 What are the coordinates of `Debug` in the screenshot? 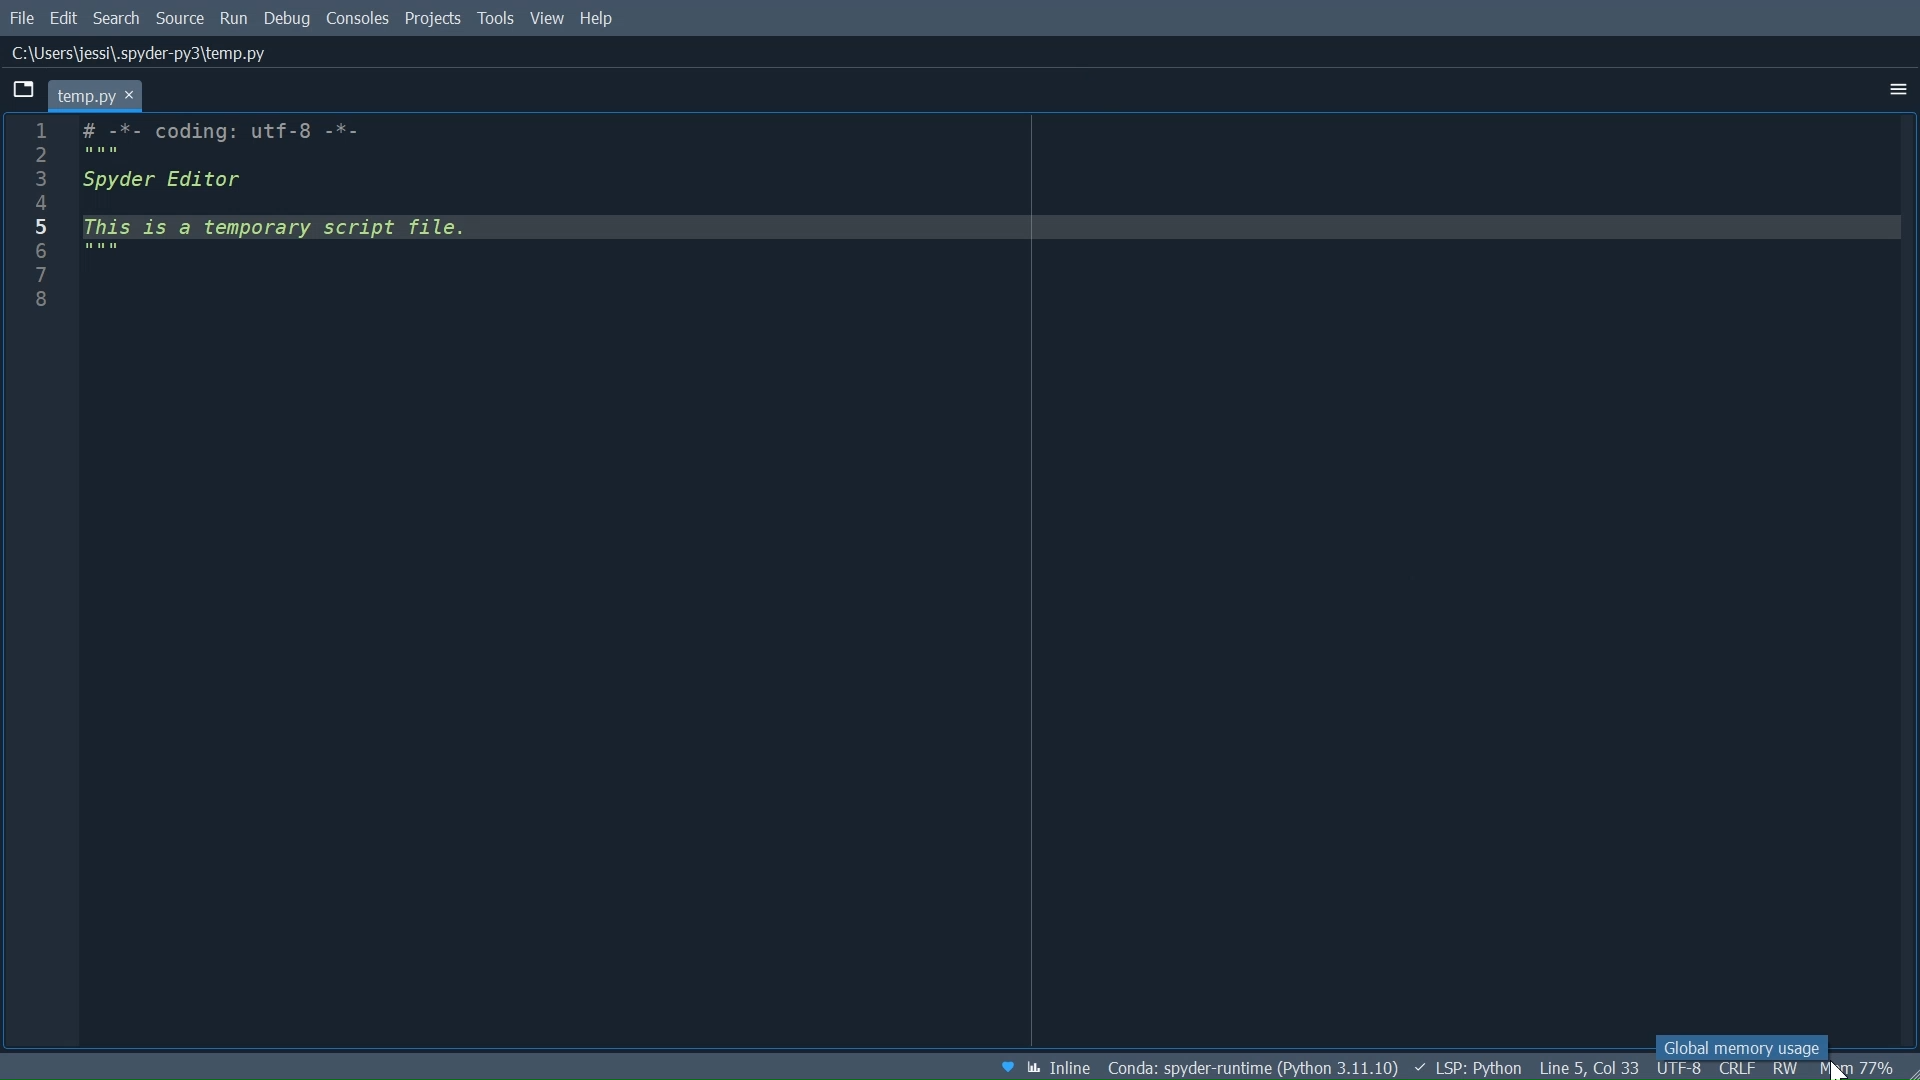 It's located at (289, 20).